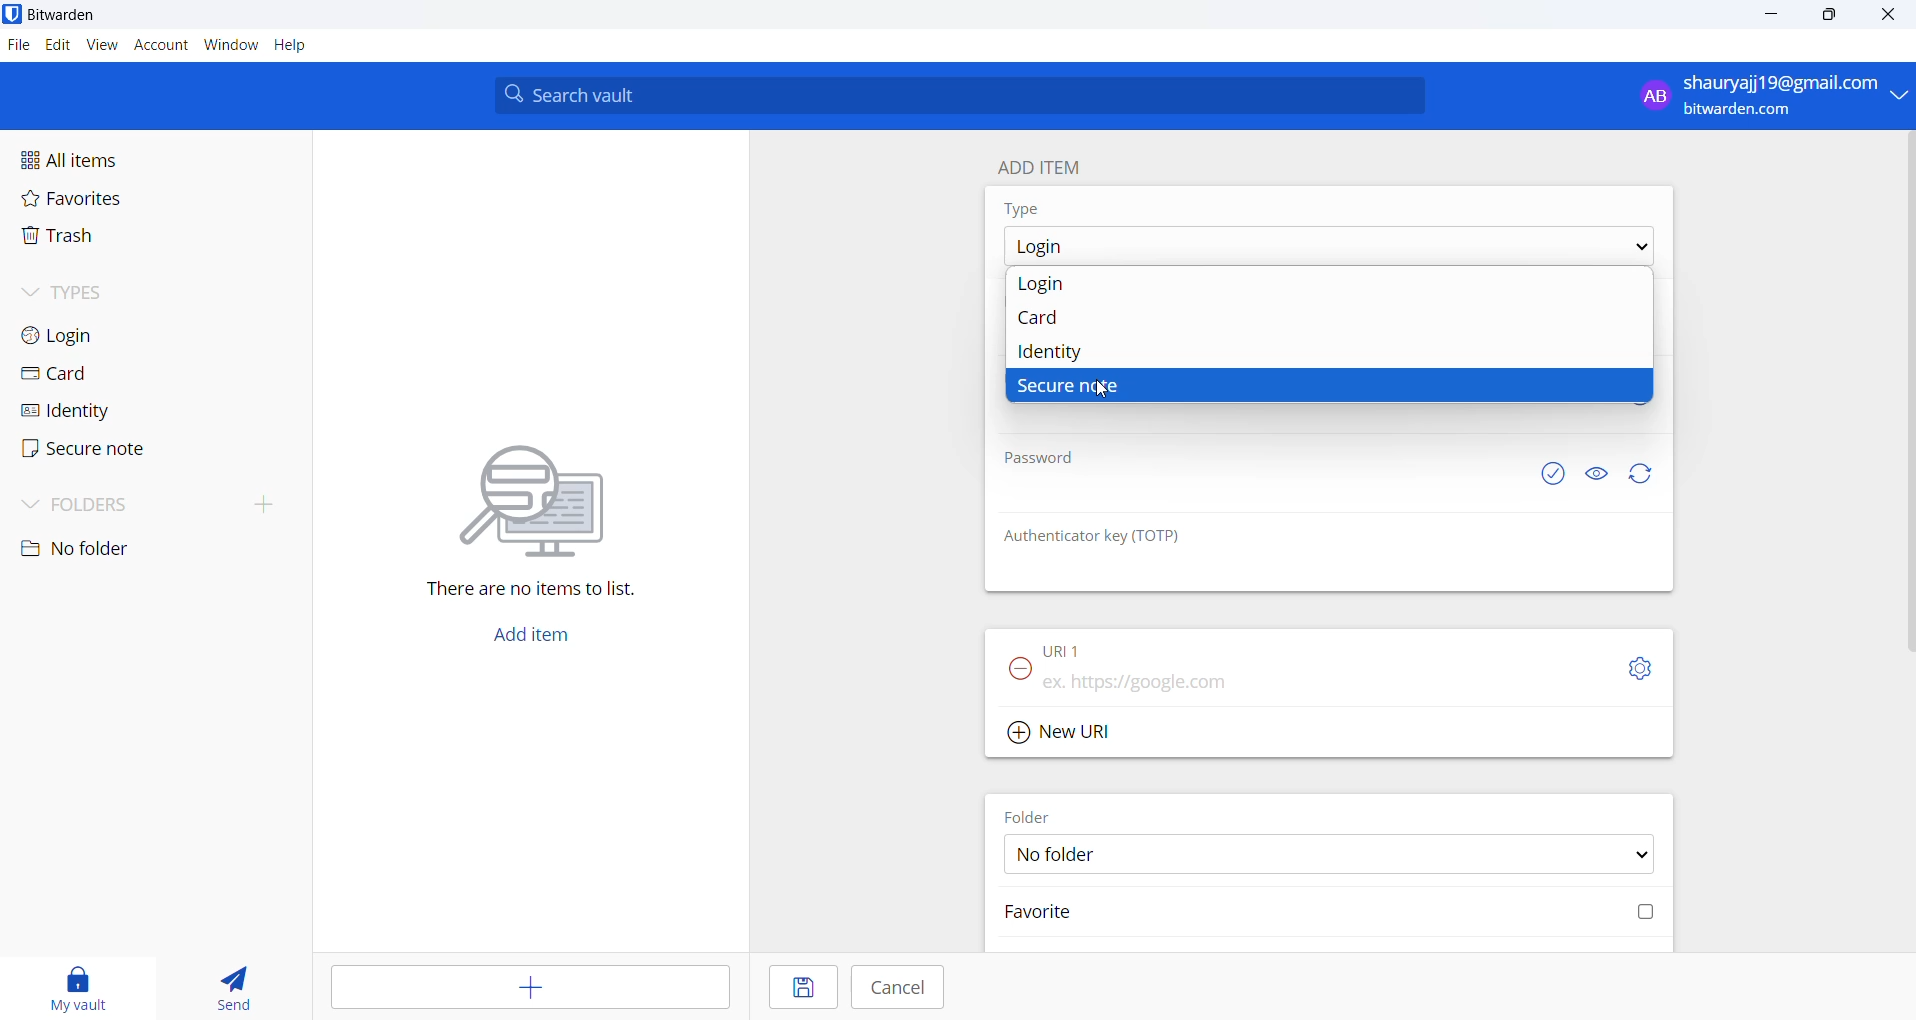 The width and height of the screenshot is (1916, 1020). I want to click on login, so click(101, 333).